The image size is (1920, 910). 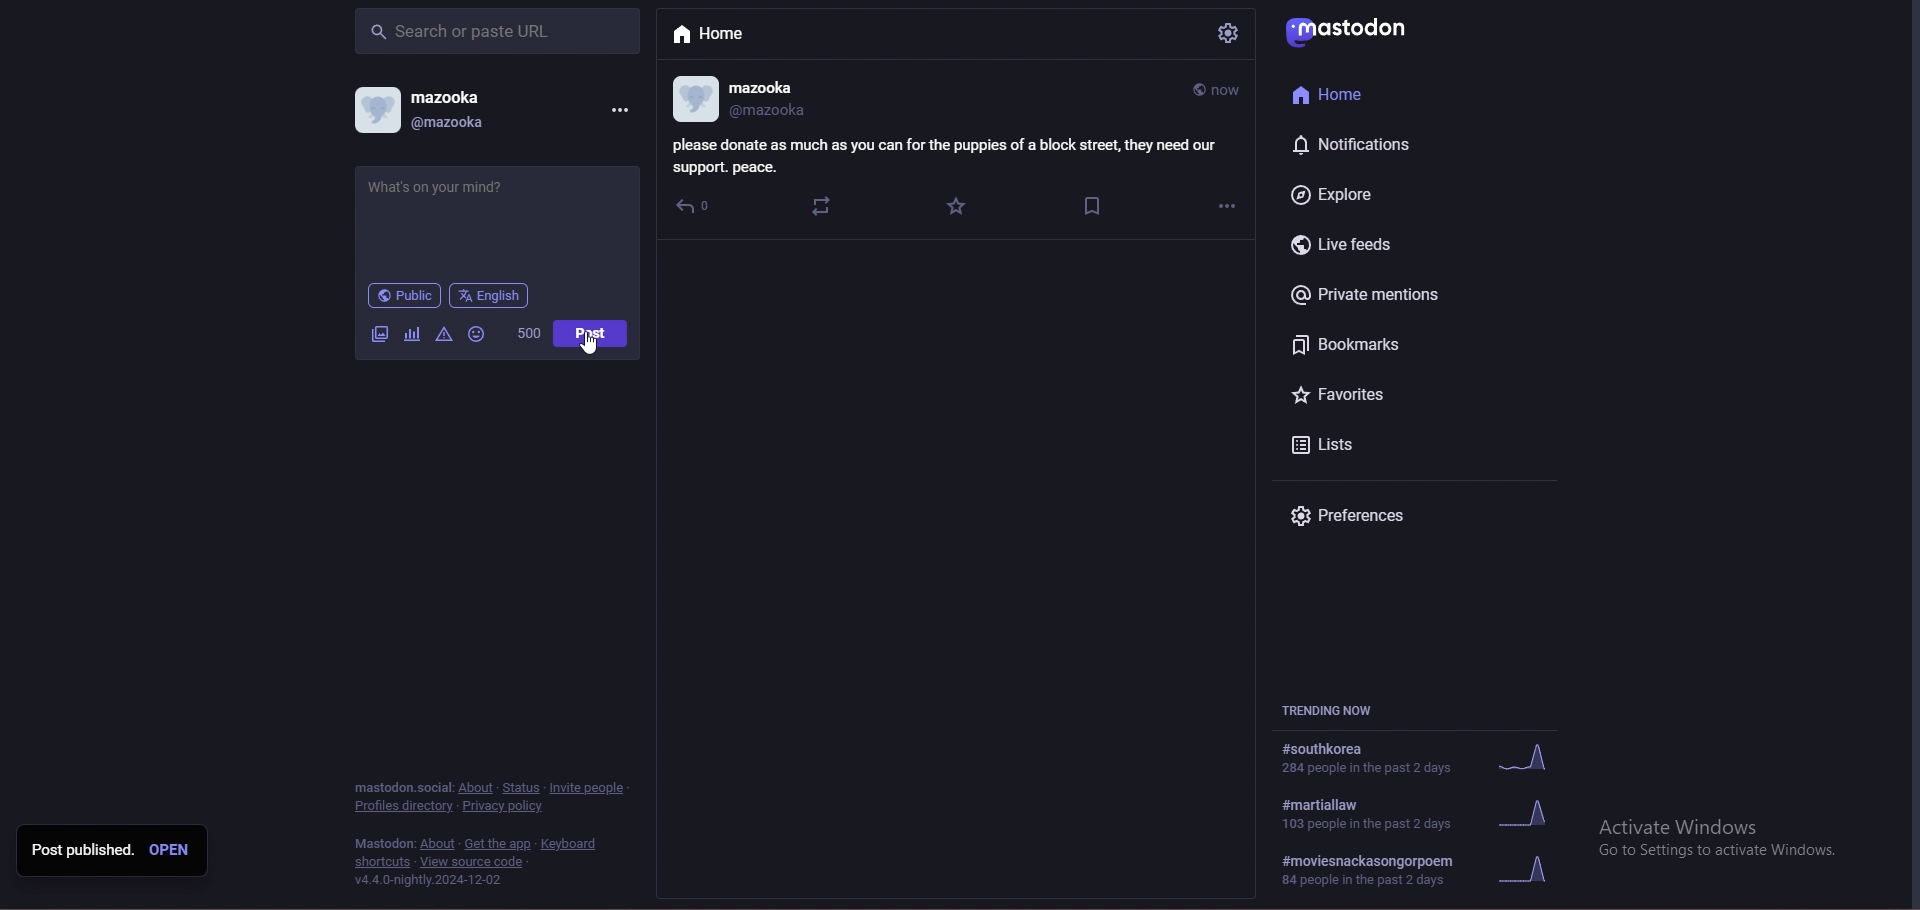 I want to click on image, so click(x=376, y=335).